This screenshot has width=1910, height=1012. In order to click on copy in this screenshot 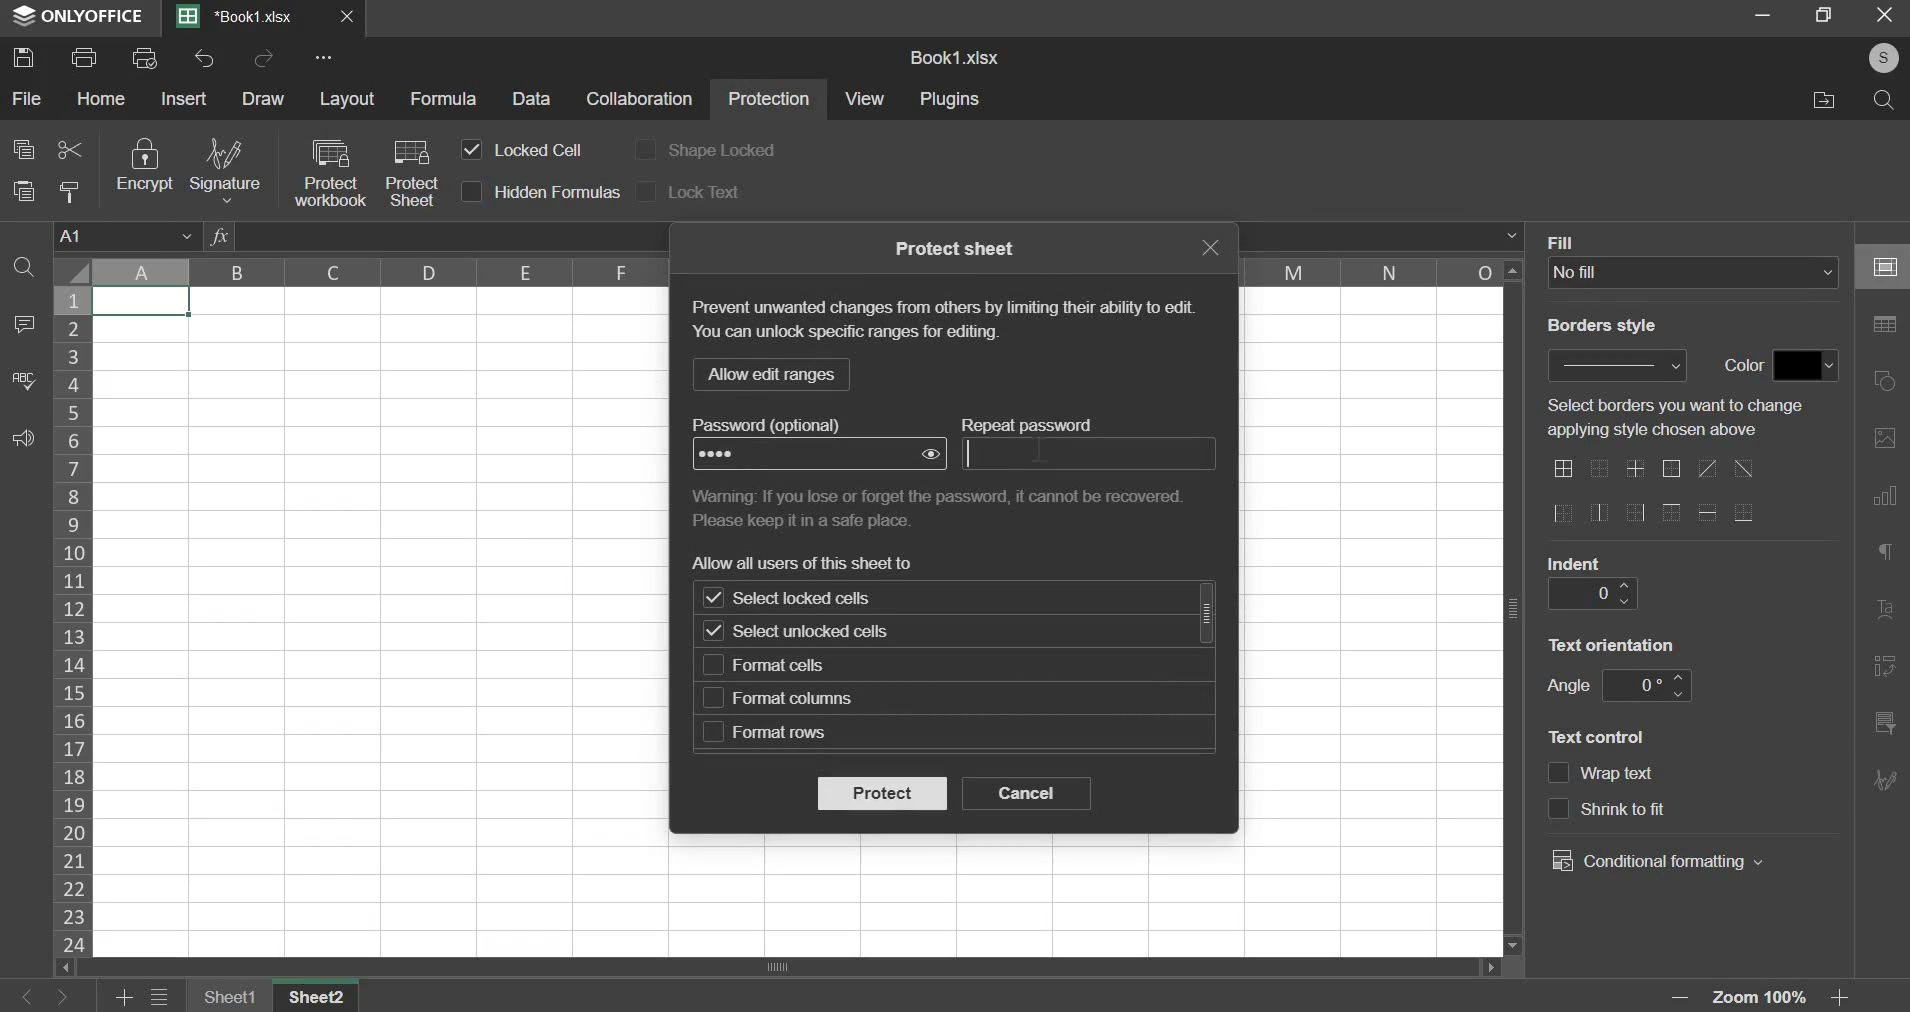, I will do `click(23, 148)`.